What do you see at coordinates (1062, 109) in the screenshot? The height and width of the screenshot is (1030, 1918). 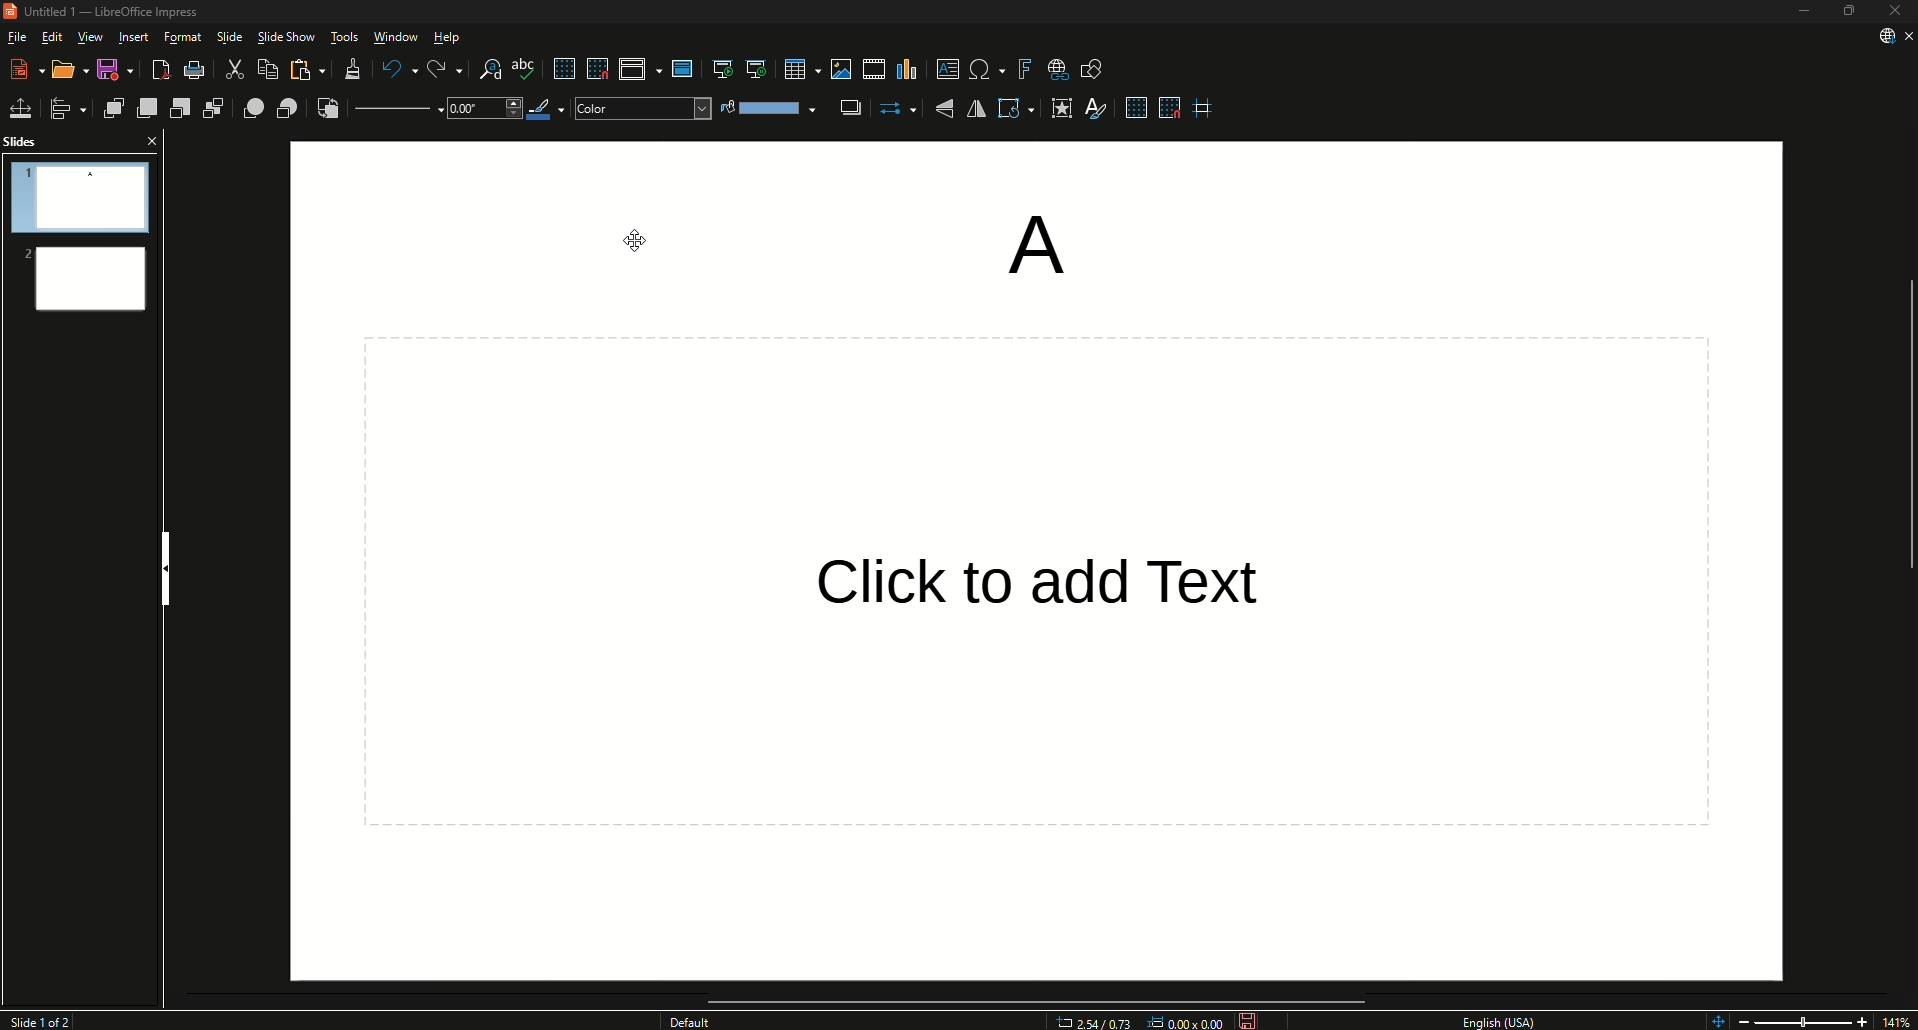 I see `Interaction` at bounding box center [1062, 109].